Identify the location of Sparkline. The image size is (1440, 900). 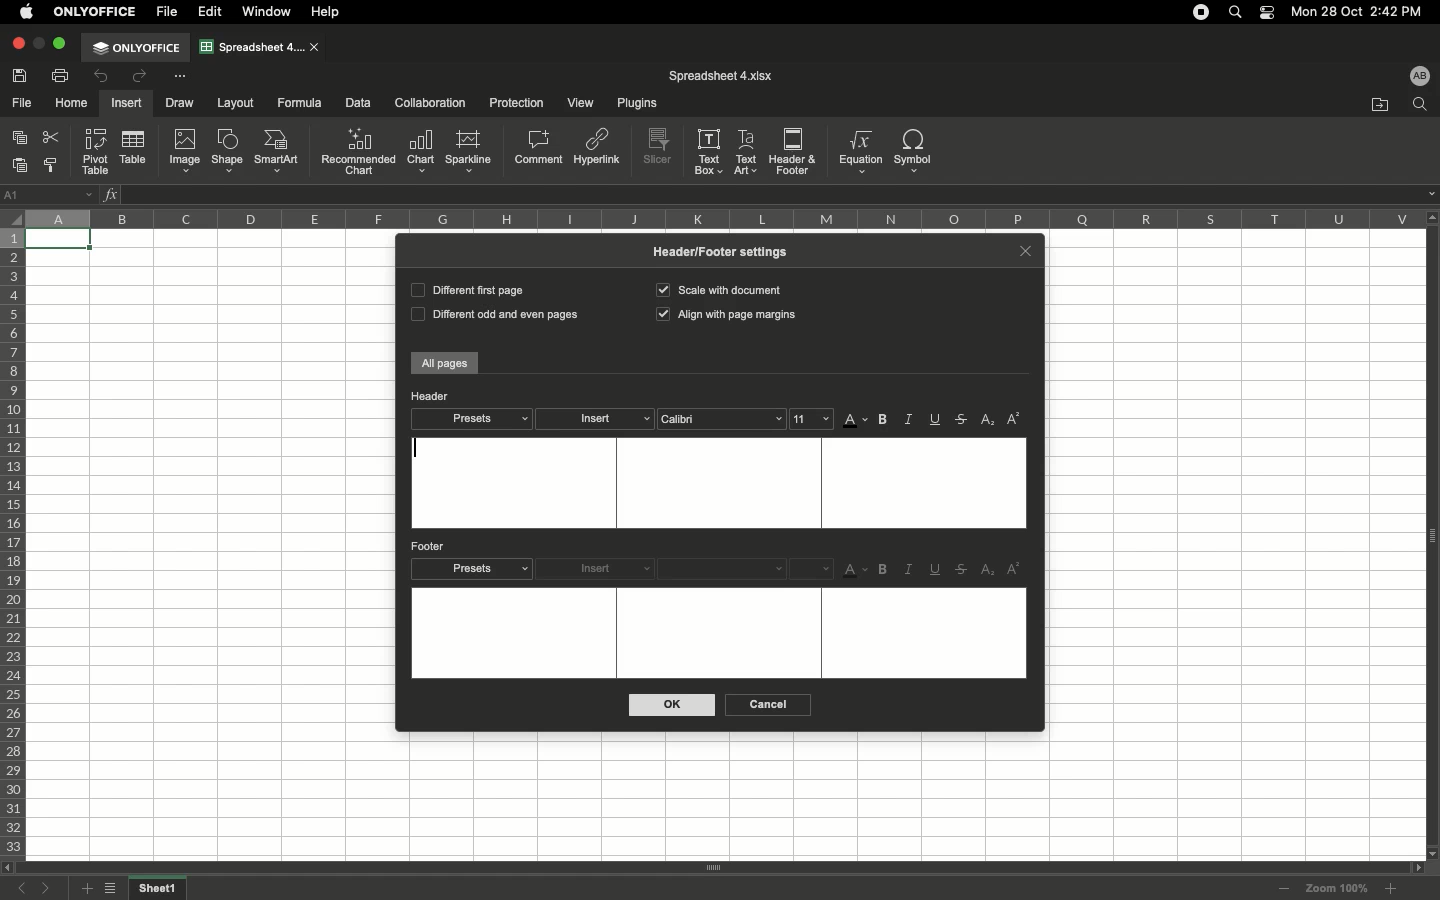
(468, 151).